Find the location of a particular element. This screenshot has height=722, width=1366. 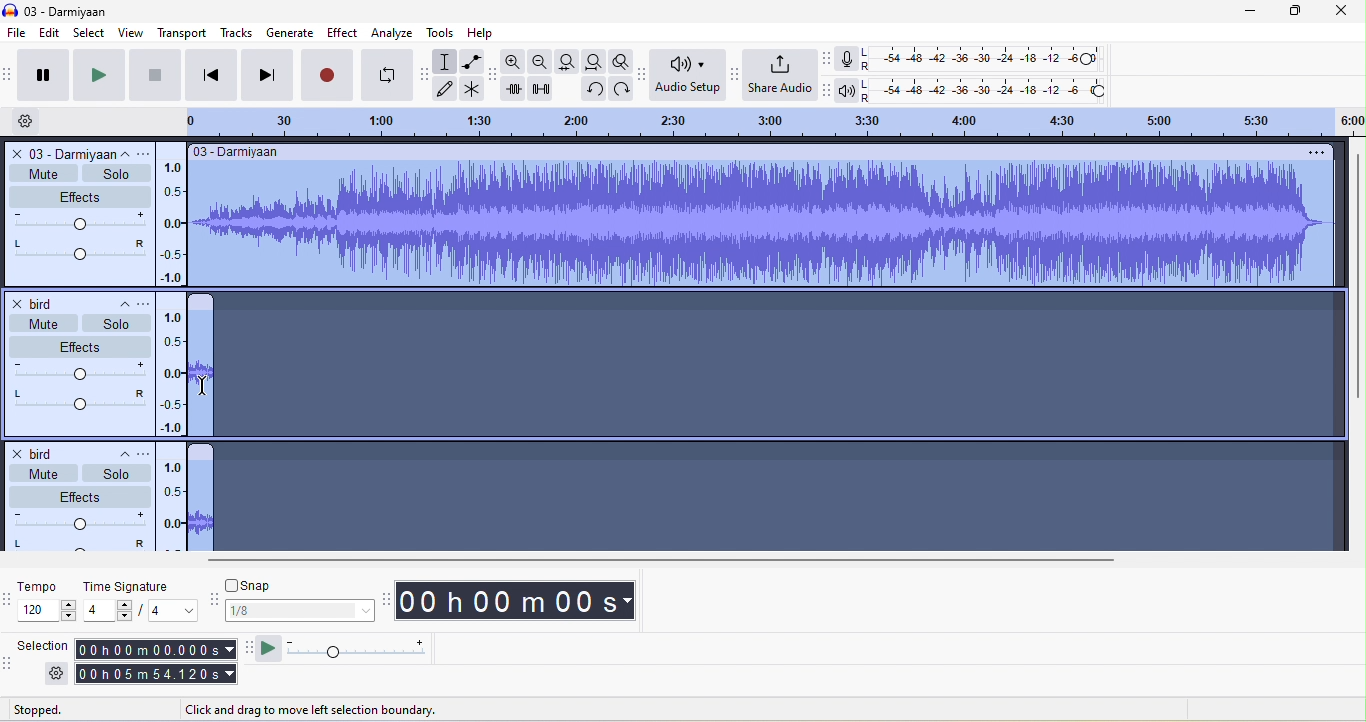

redo is located at coordinates (620, 90).